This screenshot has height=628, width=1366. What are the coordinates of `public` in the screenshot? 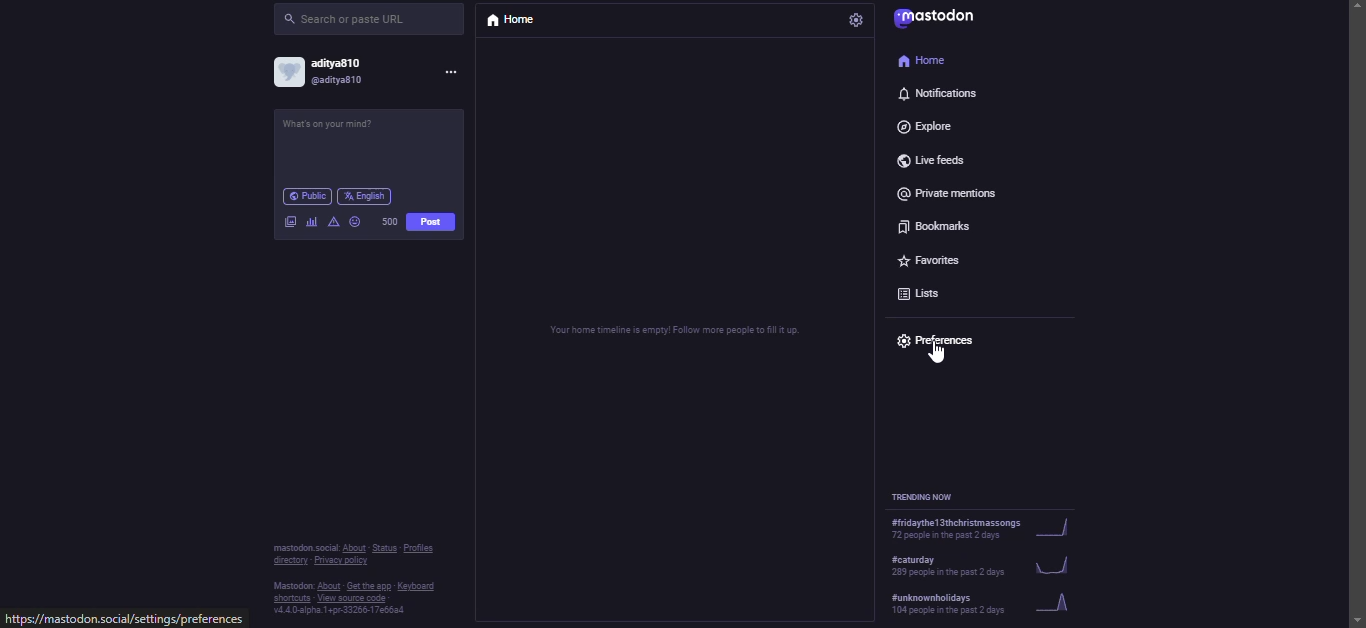 It's located at (306, 196).